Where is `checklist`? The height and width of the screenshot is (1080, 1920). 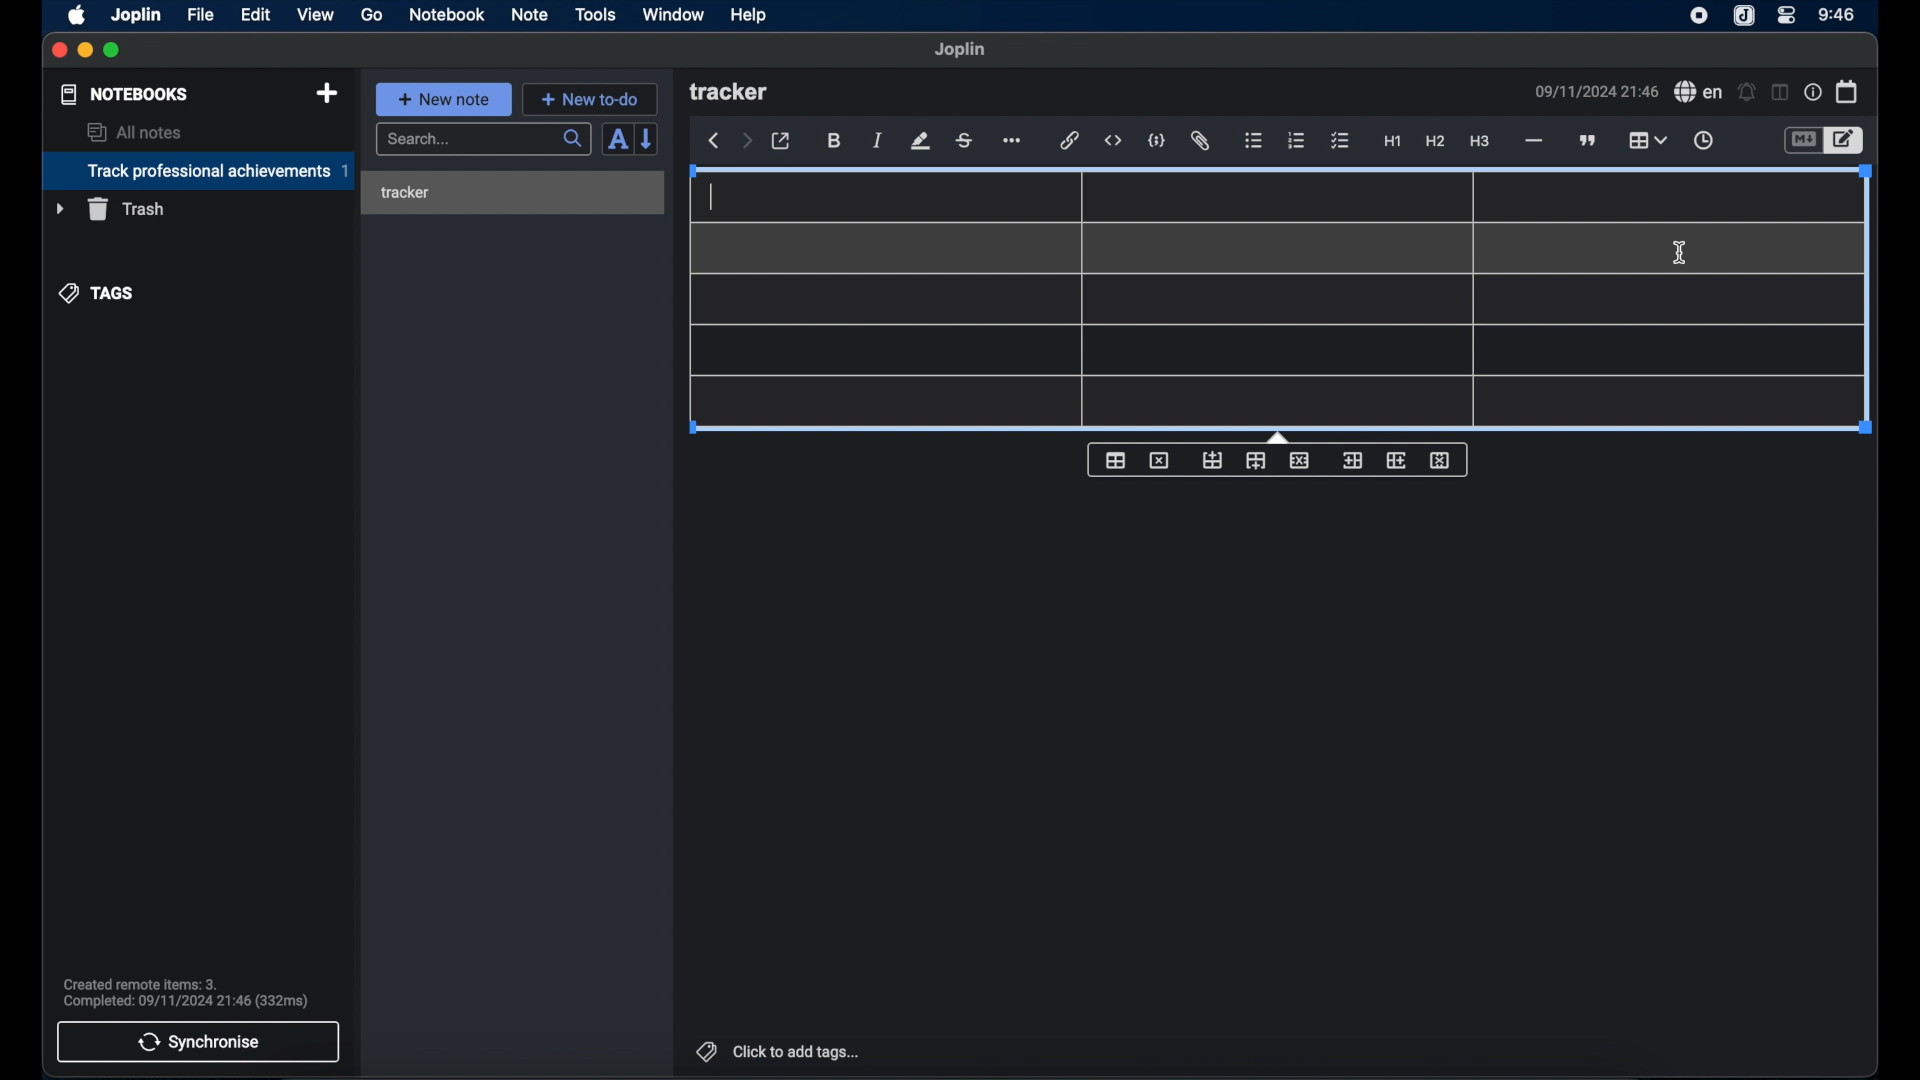 checklist is located at coordinates (1340, 141).